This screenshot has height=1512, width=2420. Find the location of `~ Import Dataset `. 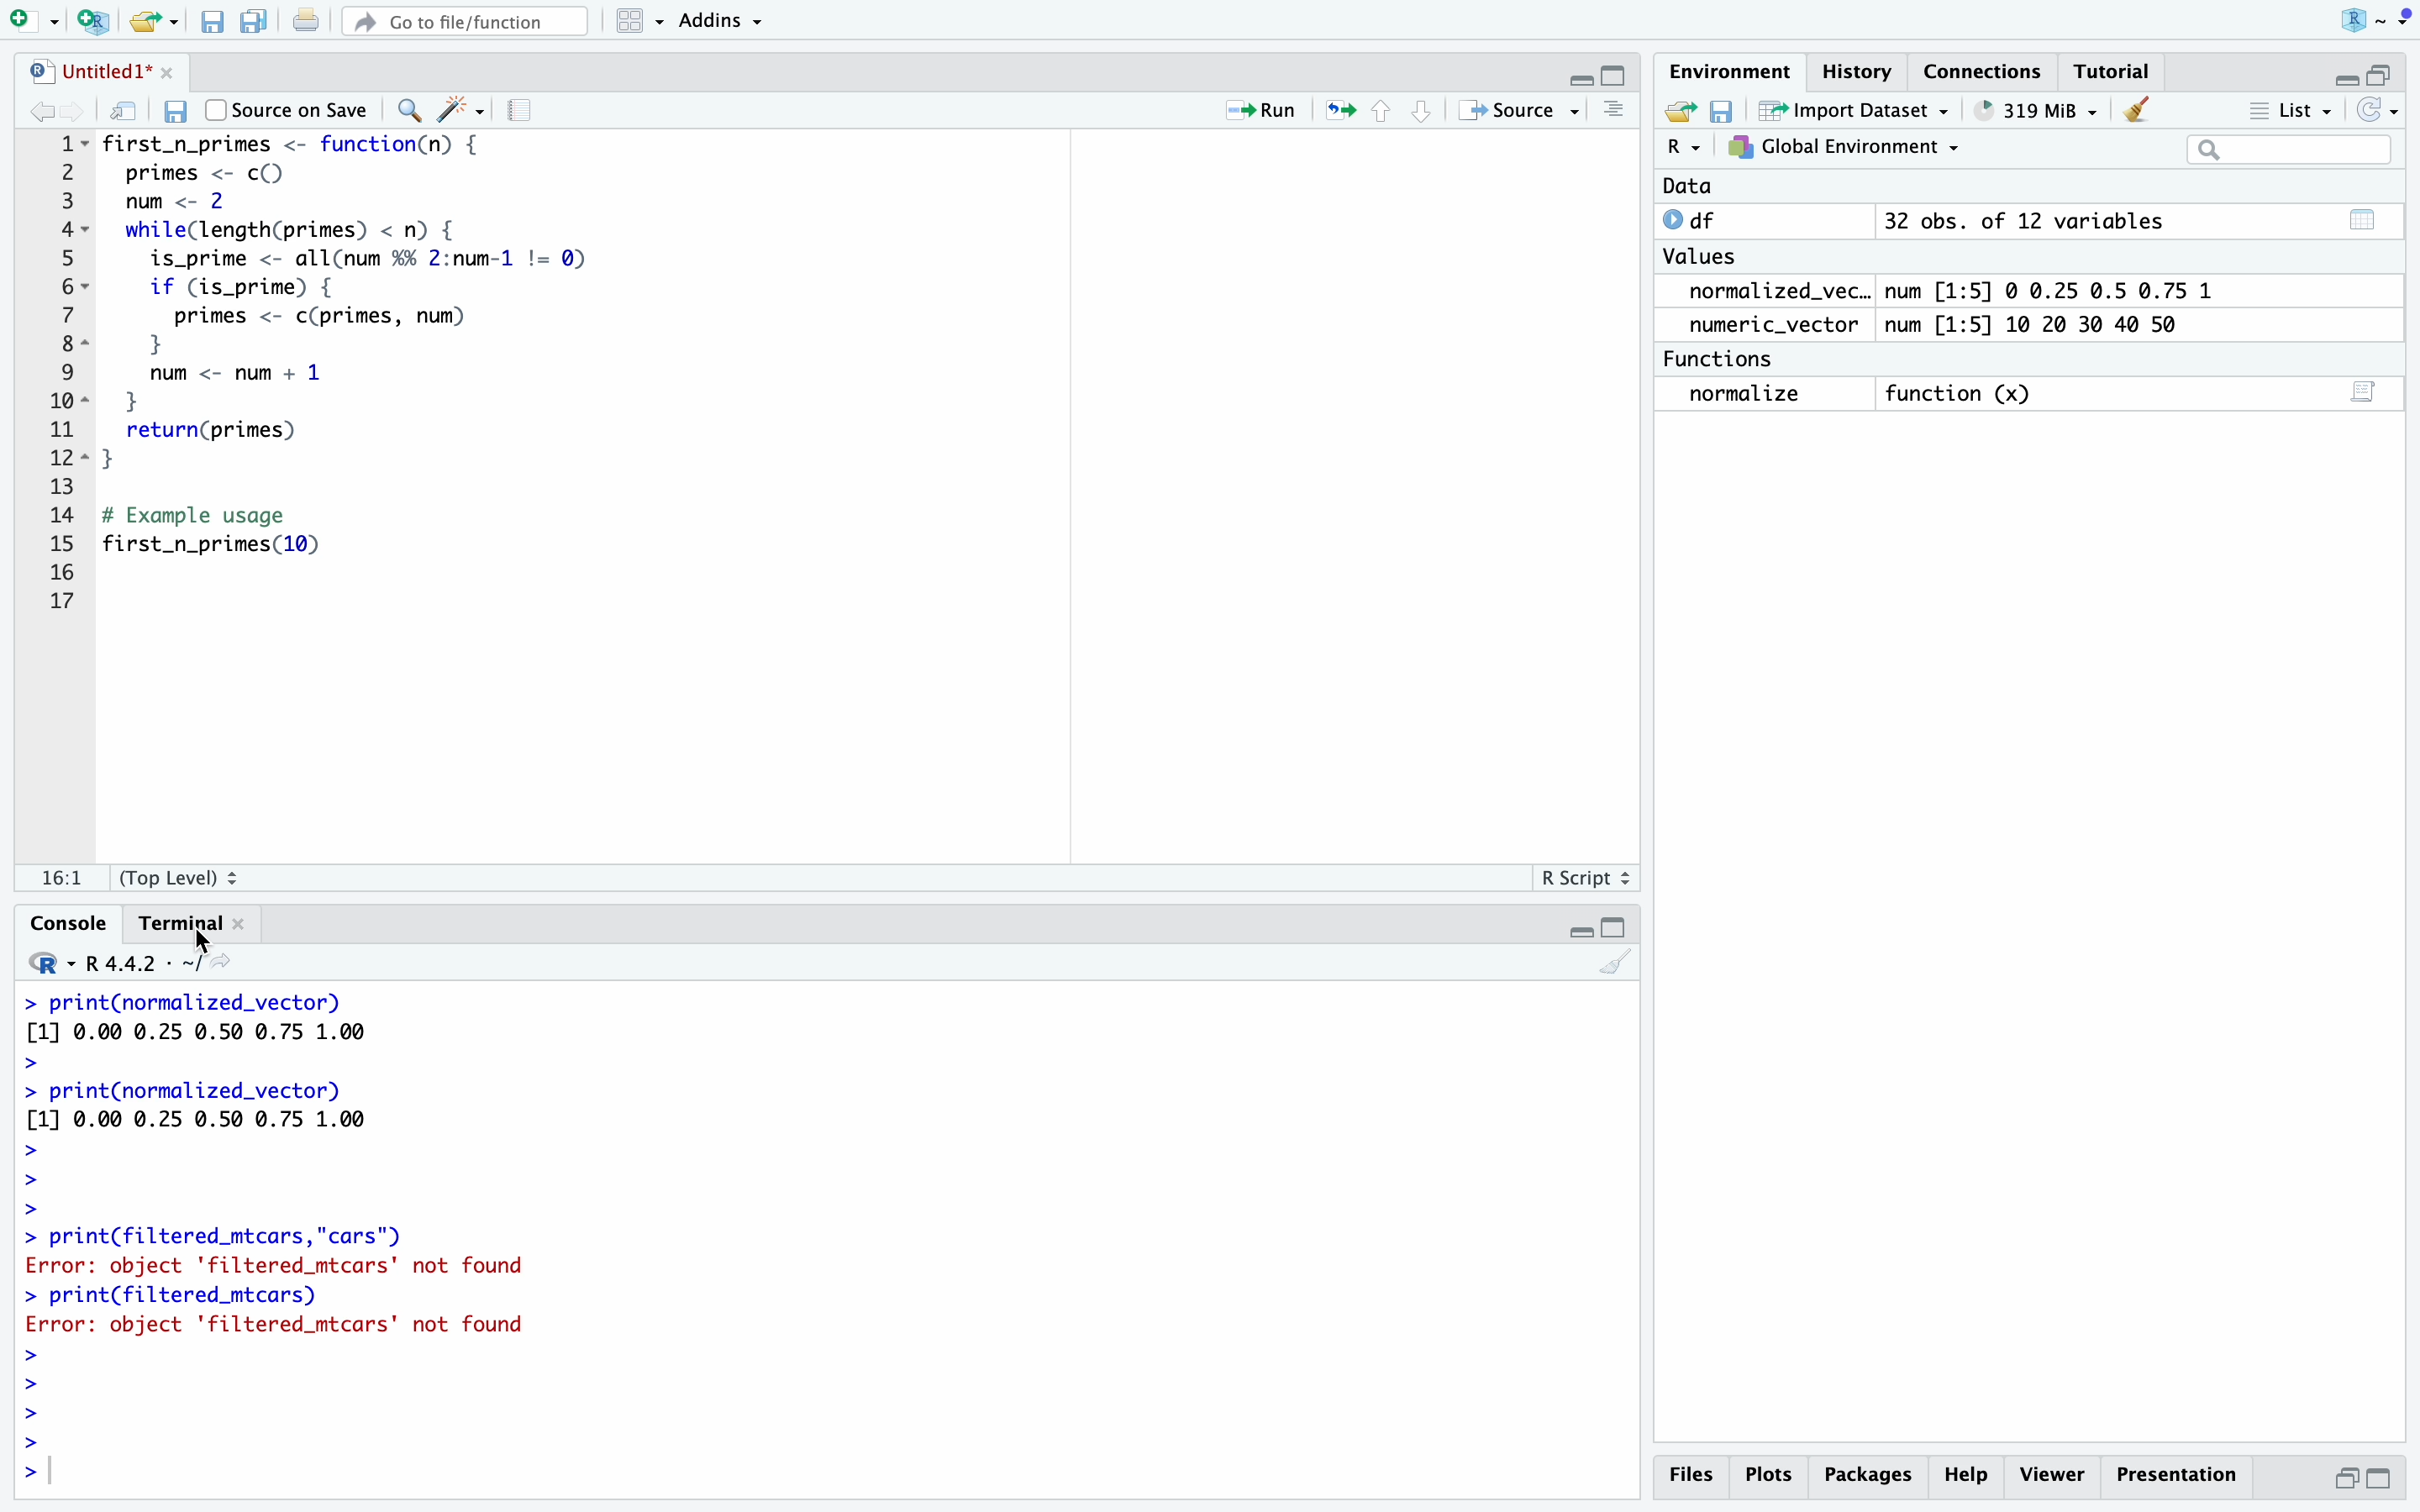

~ Import Dataset  is located at coordinates (1852, 109).